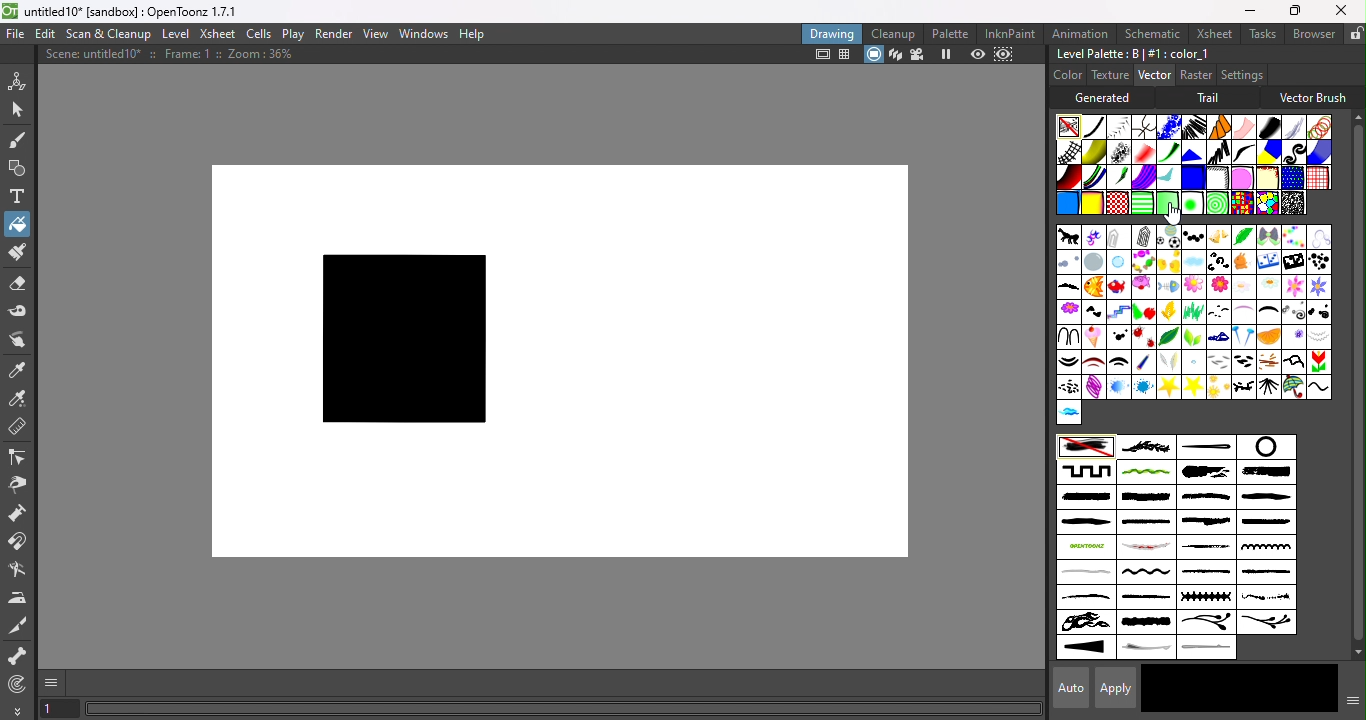  Describe the element at coordinates (258, 35) in the screenshot. I see `Cells` at that location.